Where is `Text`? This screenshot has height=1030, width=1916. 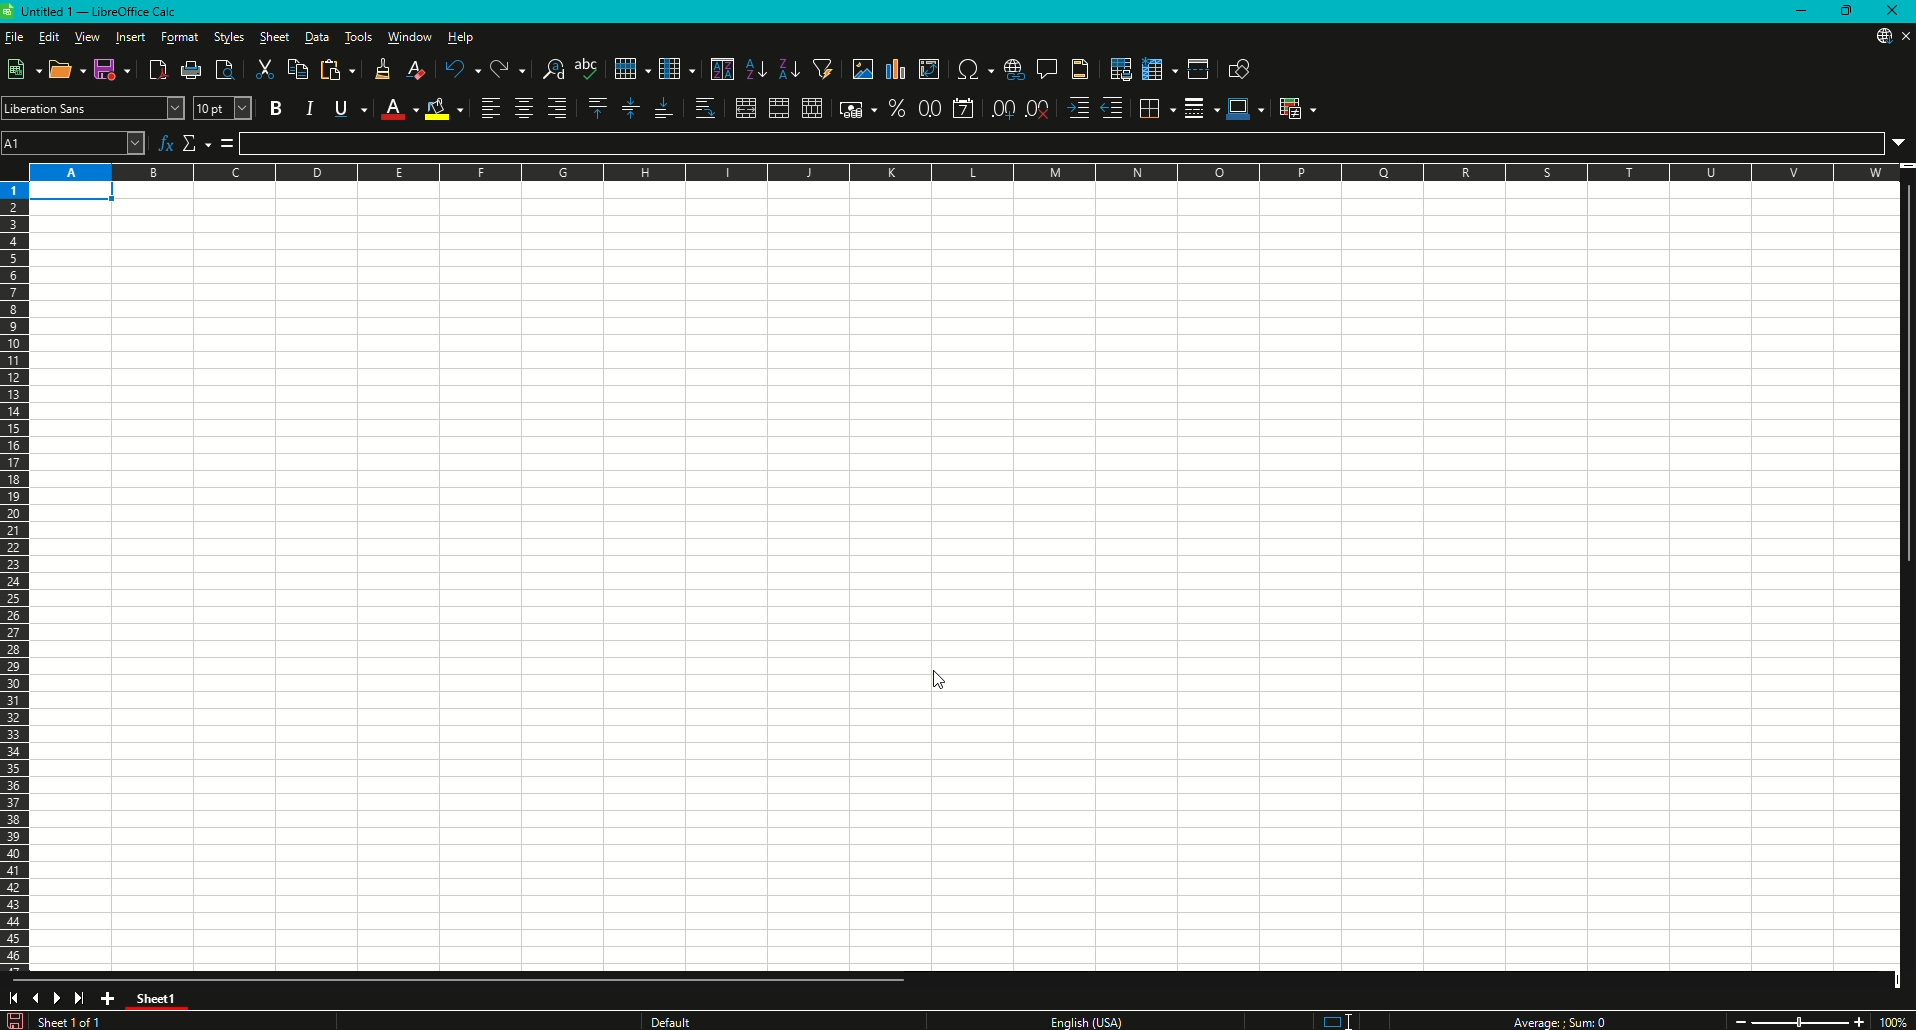 Text is located at coordinates (99, 11).